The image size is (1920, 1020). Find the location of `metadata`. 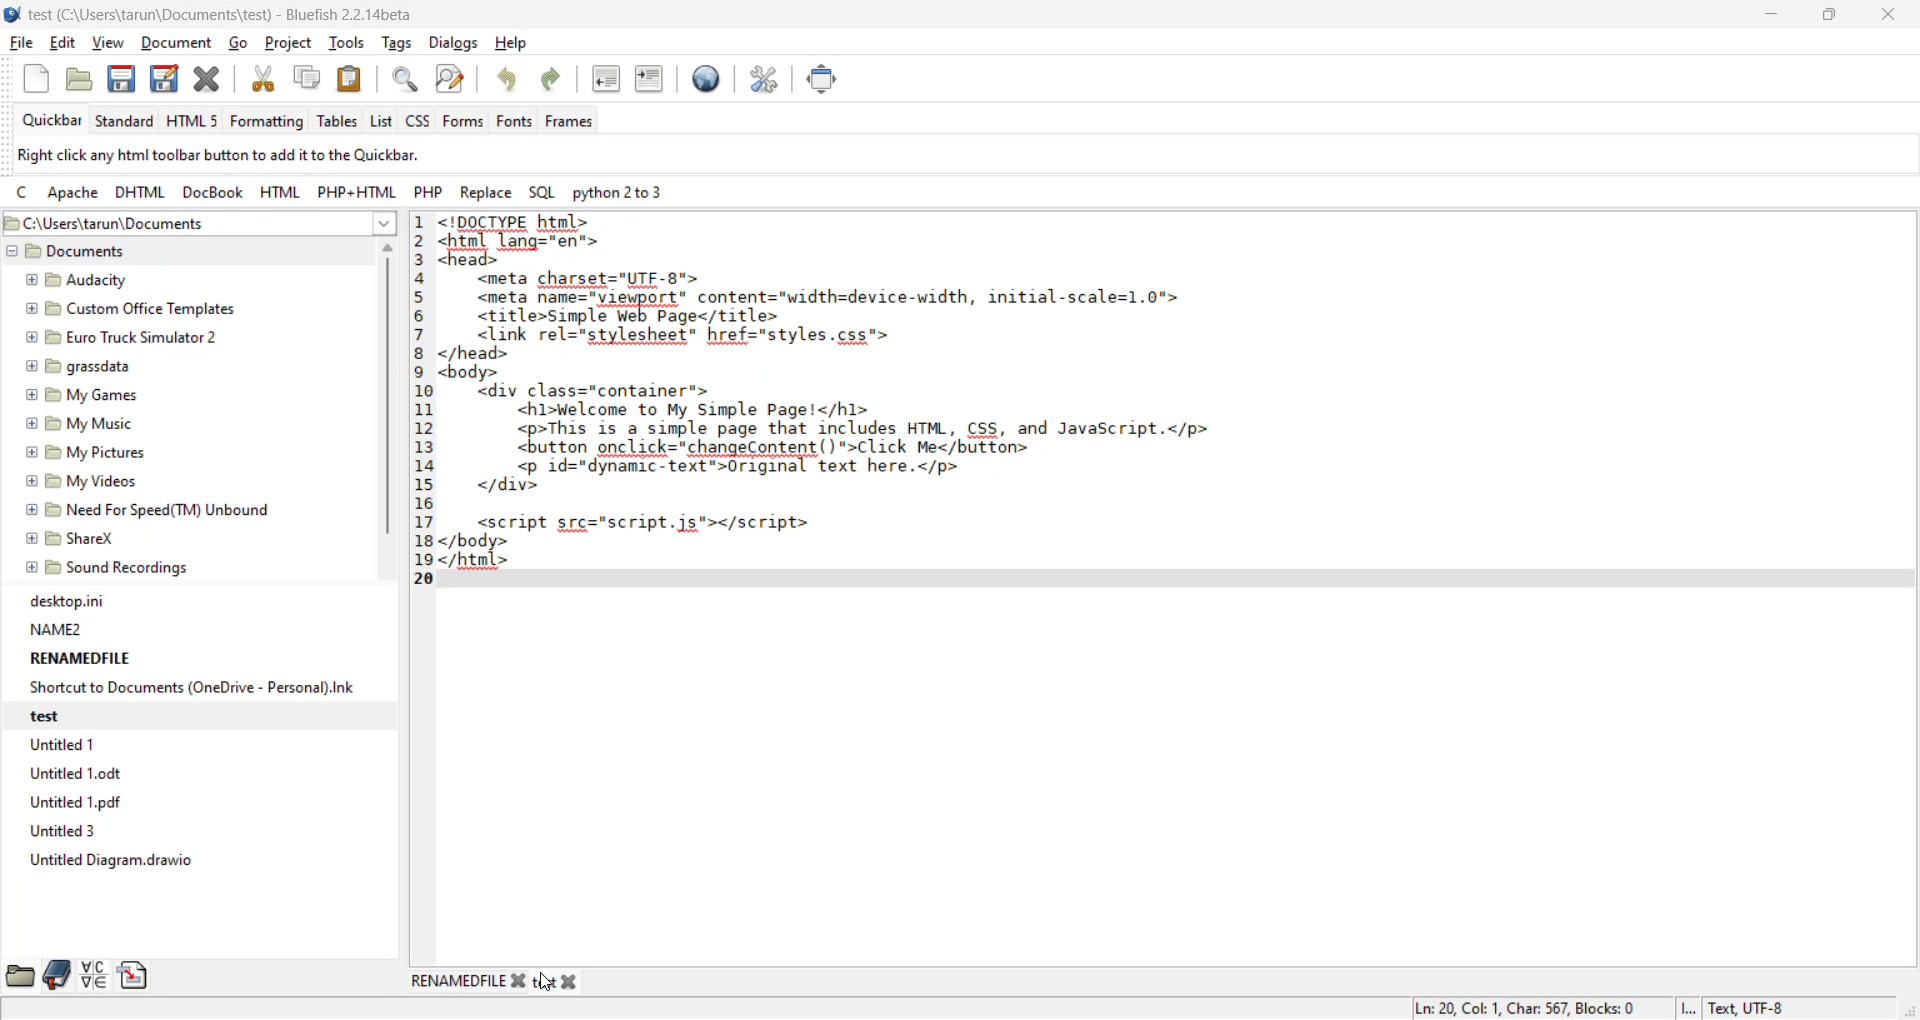

metadata is located at coordinates (267, 156).